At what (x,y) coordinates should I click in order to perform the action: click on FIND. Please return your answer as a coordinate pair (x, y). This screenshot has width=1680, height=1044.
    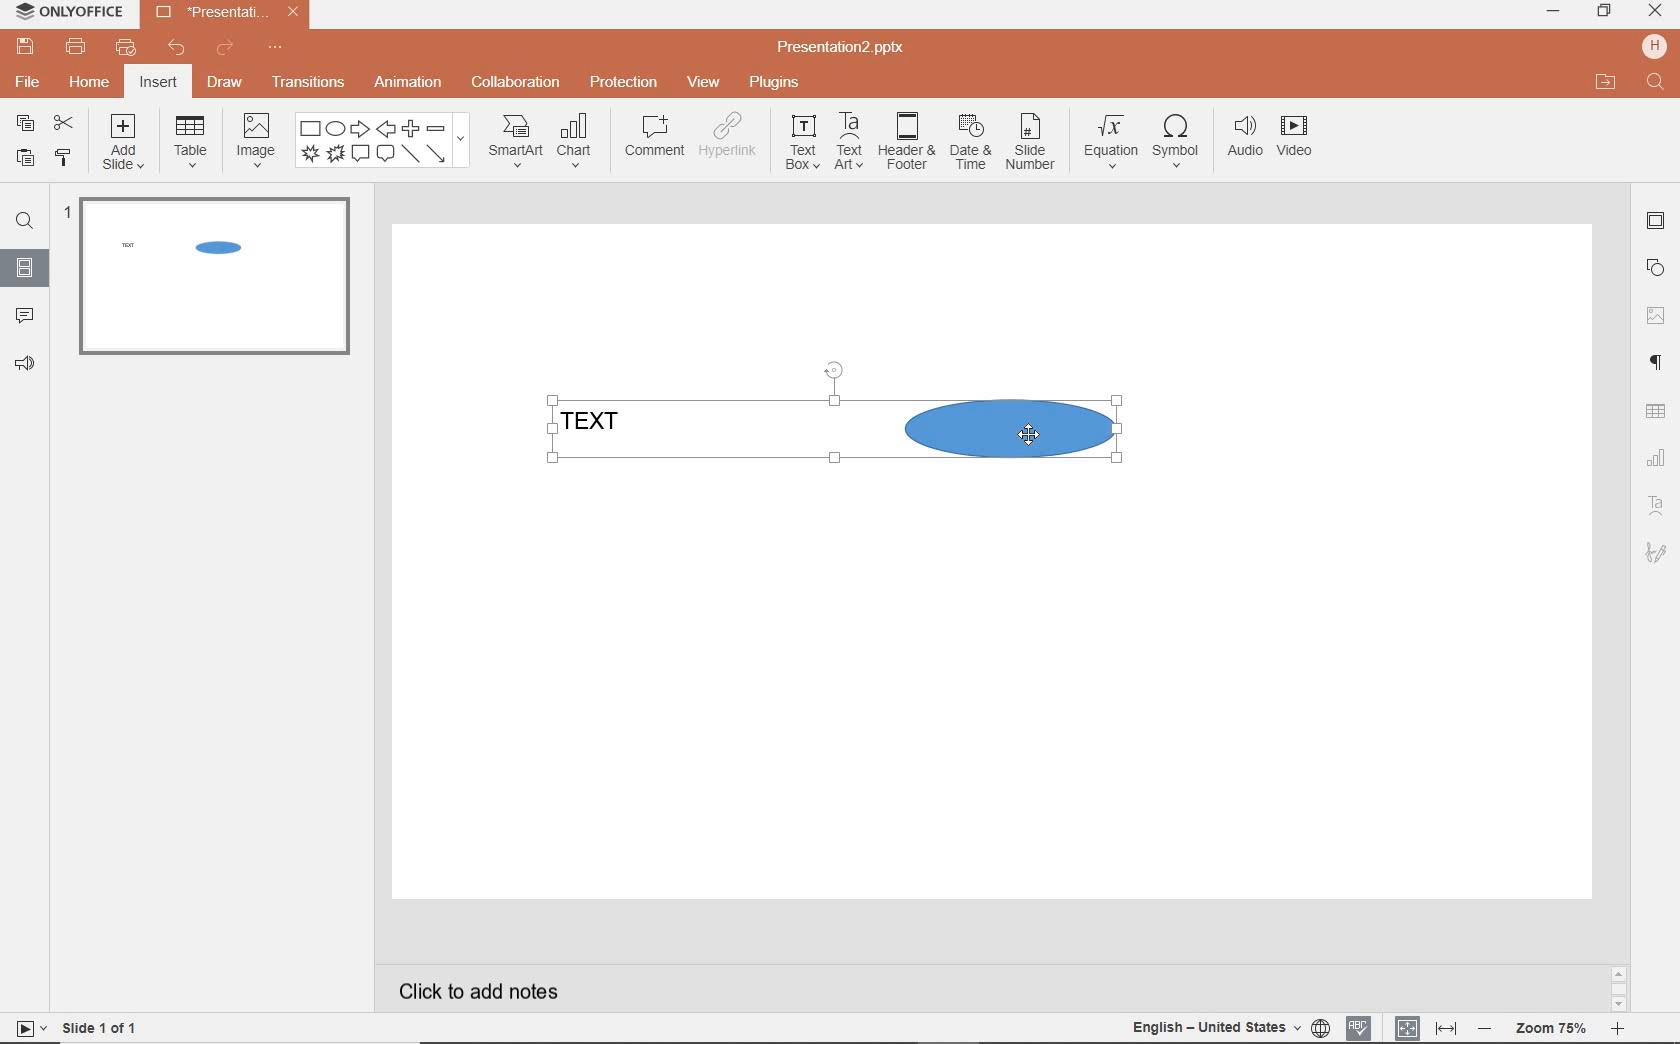
    Looking at the image, I should click on (1658, 84).